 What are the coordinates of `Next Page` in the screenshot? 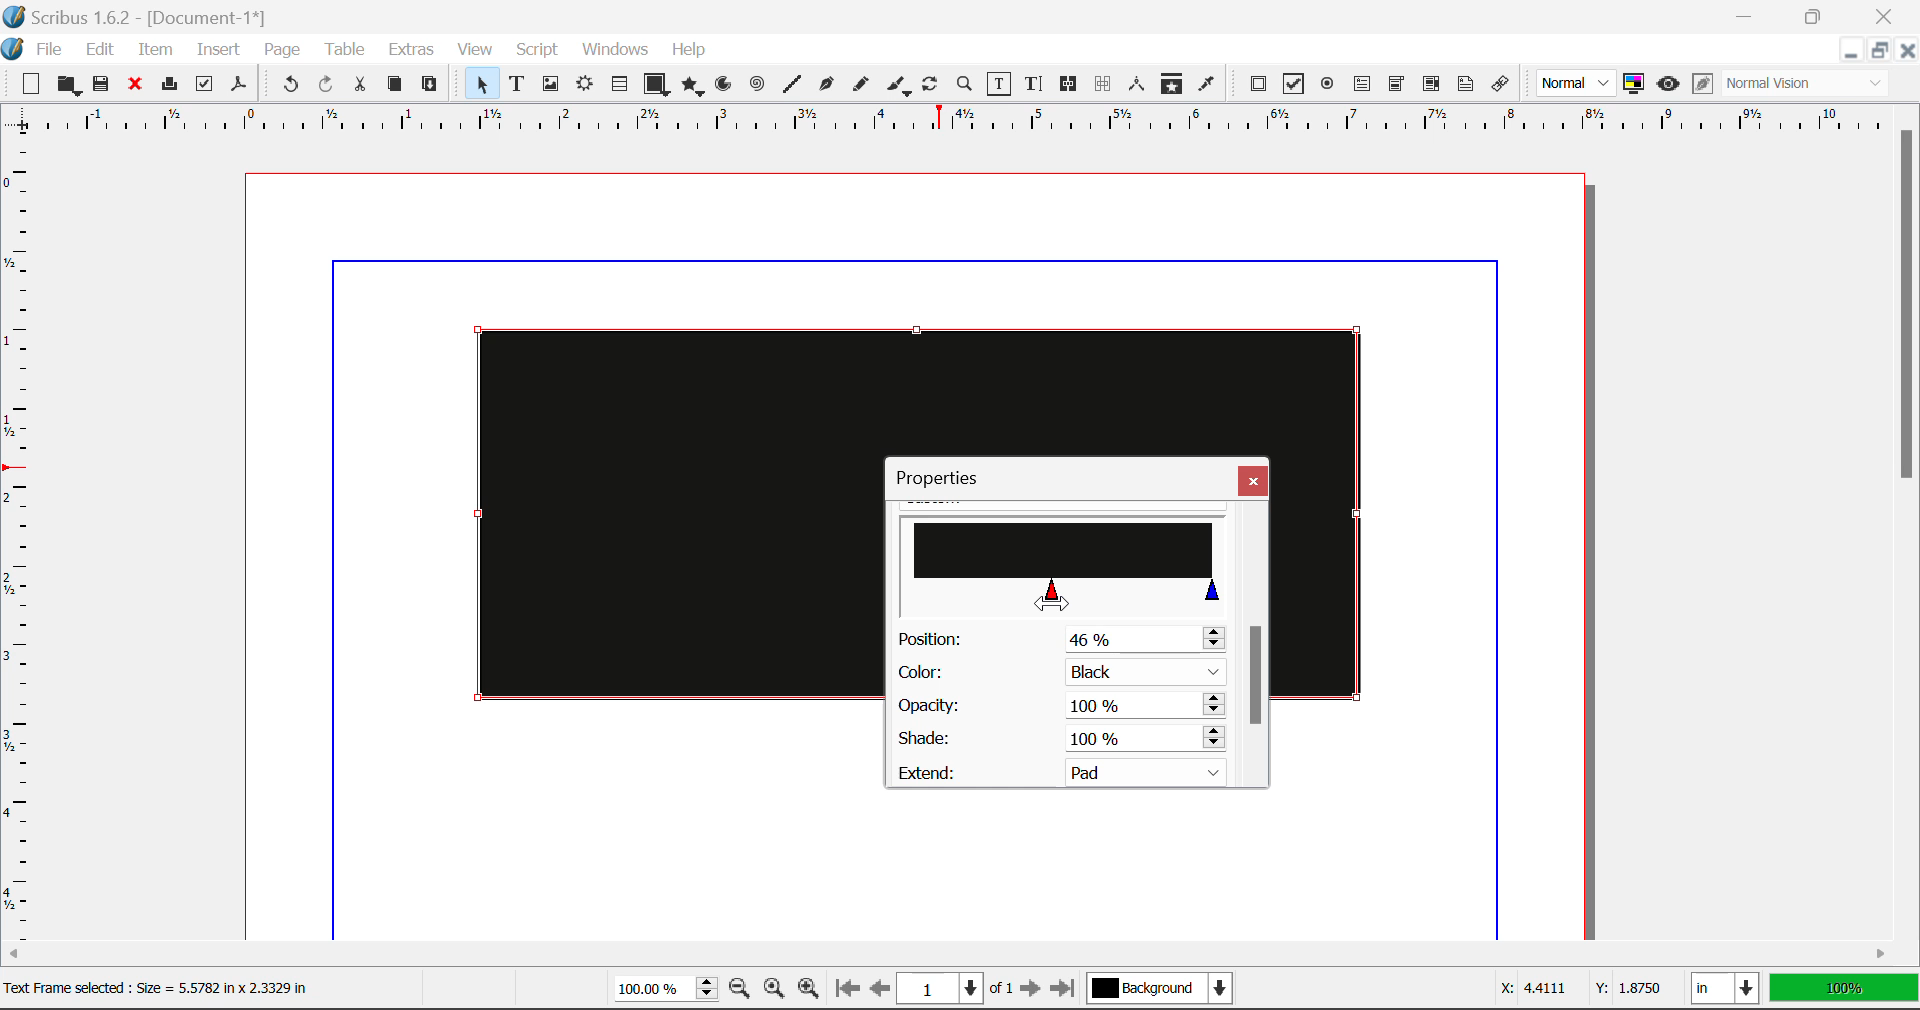 It's located at (1030, 990).